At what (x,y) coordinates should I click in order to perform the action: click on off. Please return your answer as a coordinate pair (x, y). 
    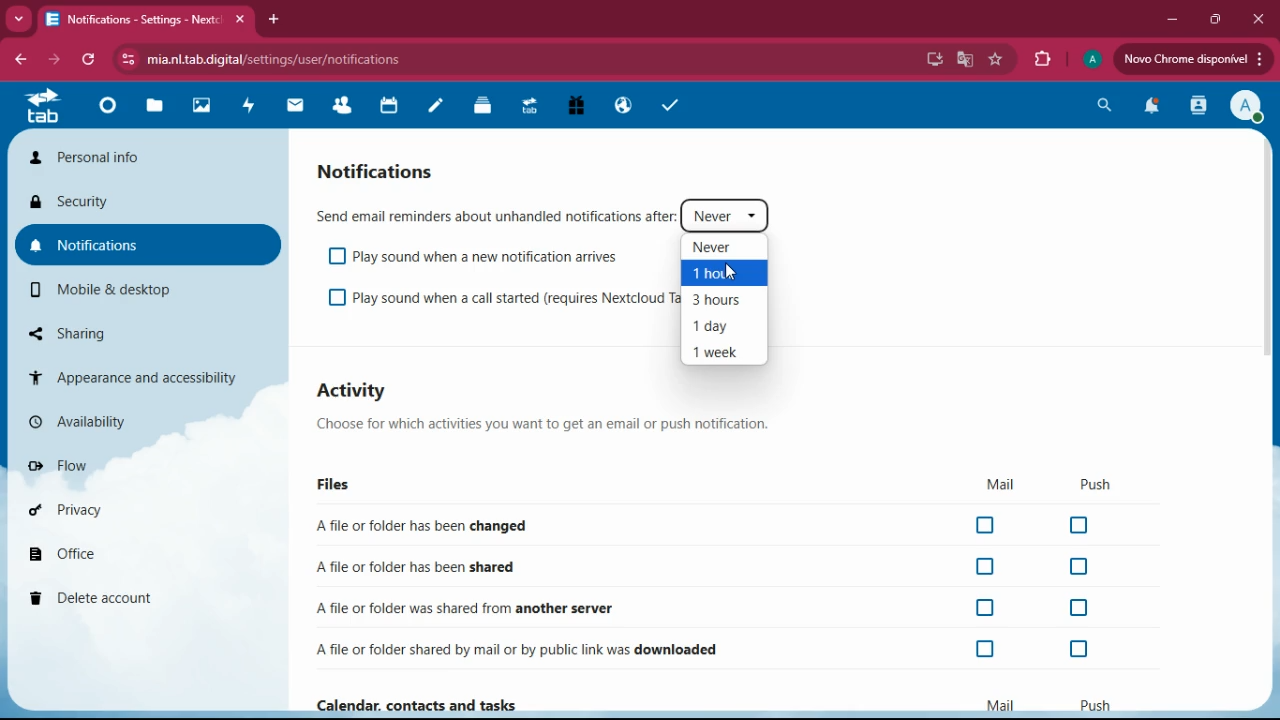
    Looking at the image, I should click on (986, 650).